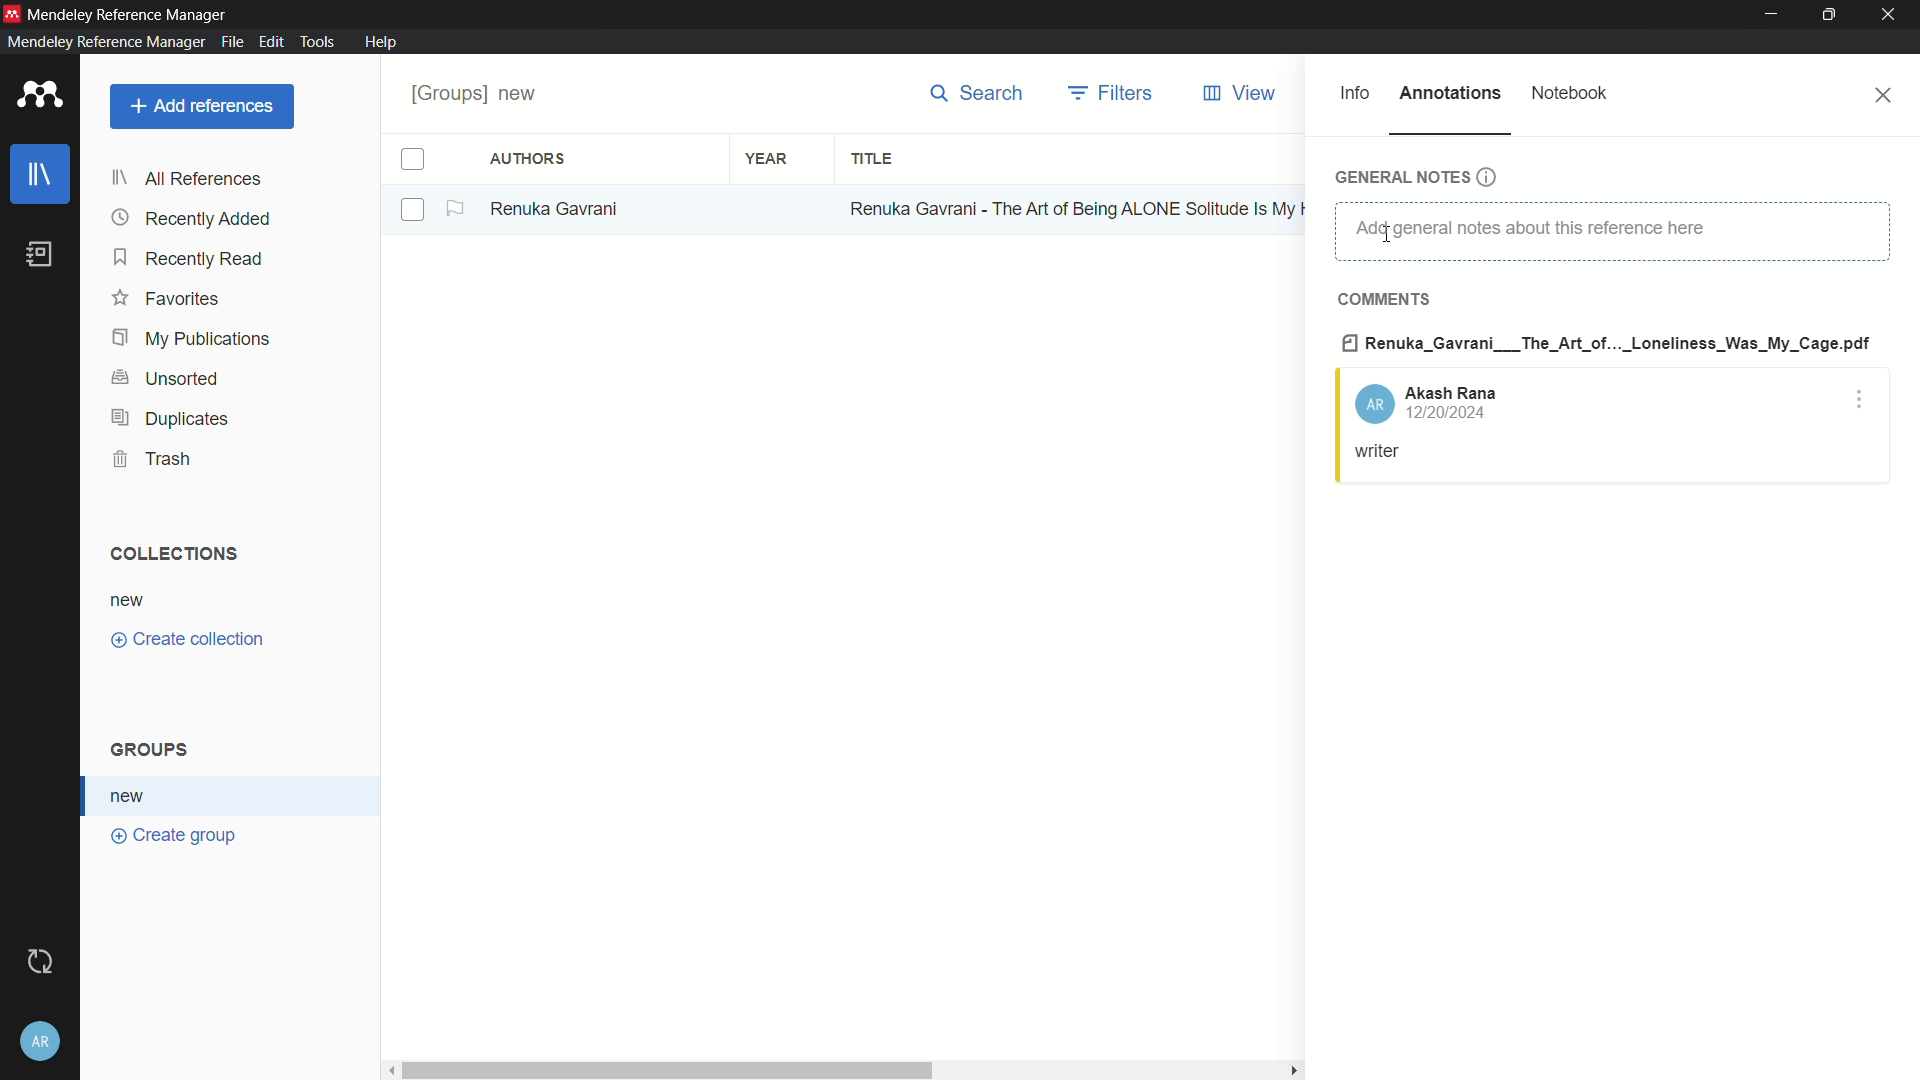  Describe the element at coordinates (192, 219) in the screenshot. I see `recently added` at that location.